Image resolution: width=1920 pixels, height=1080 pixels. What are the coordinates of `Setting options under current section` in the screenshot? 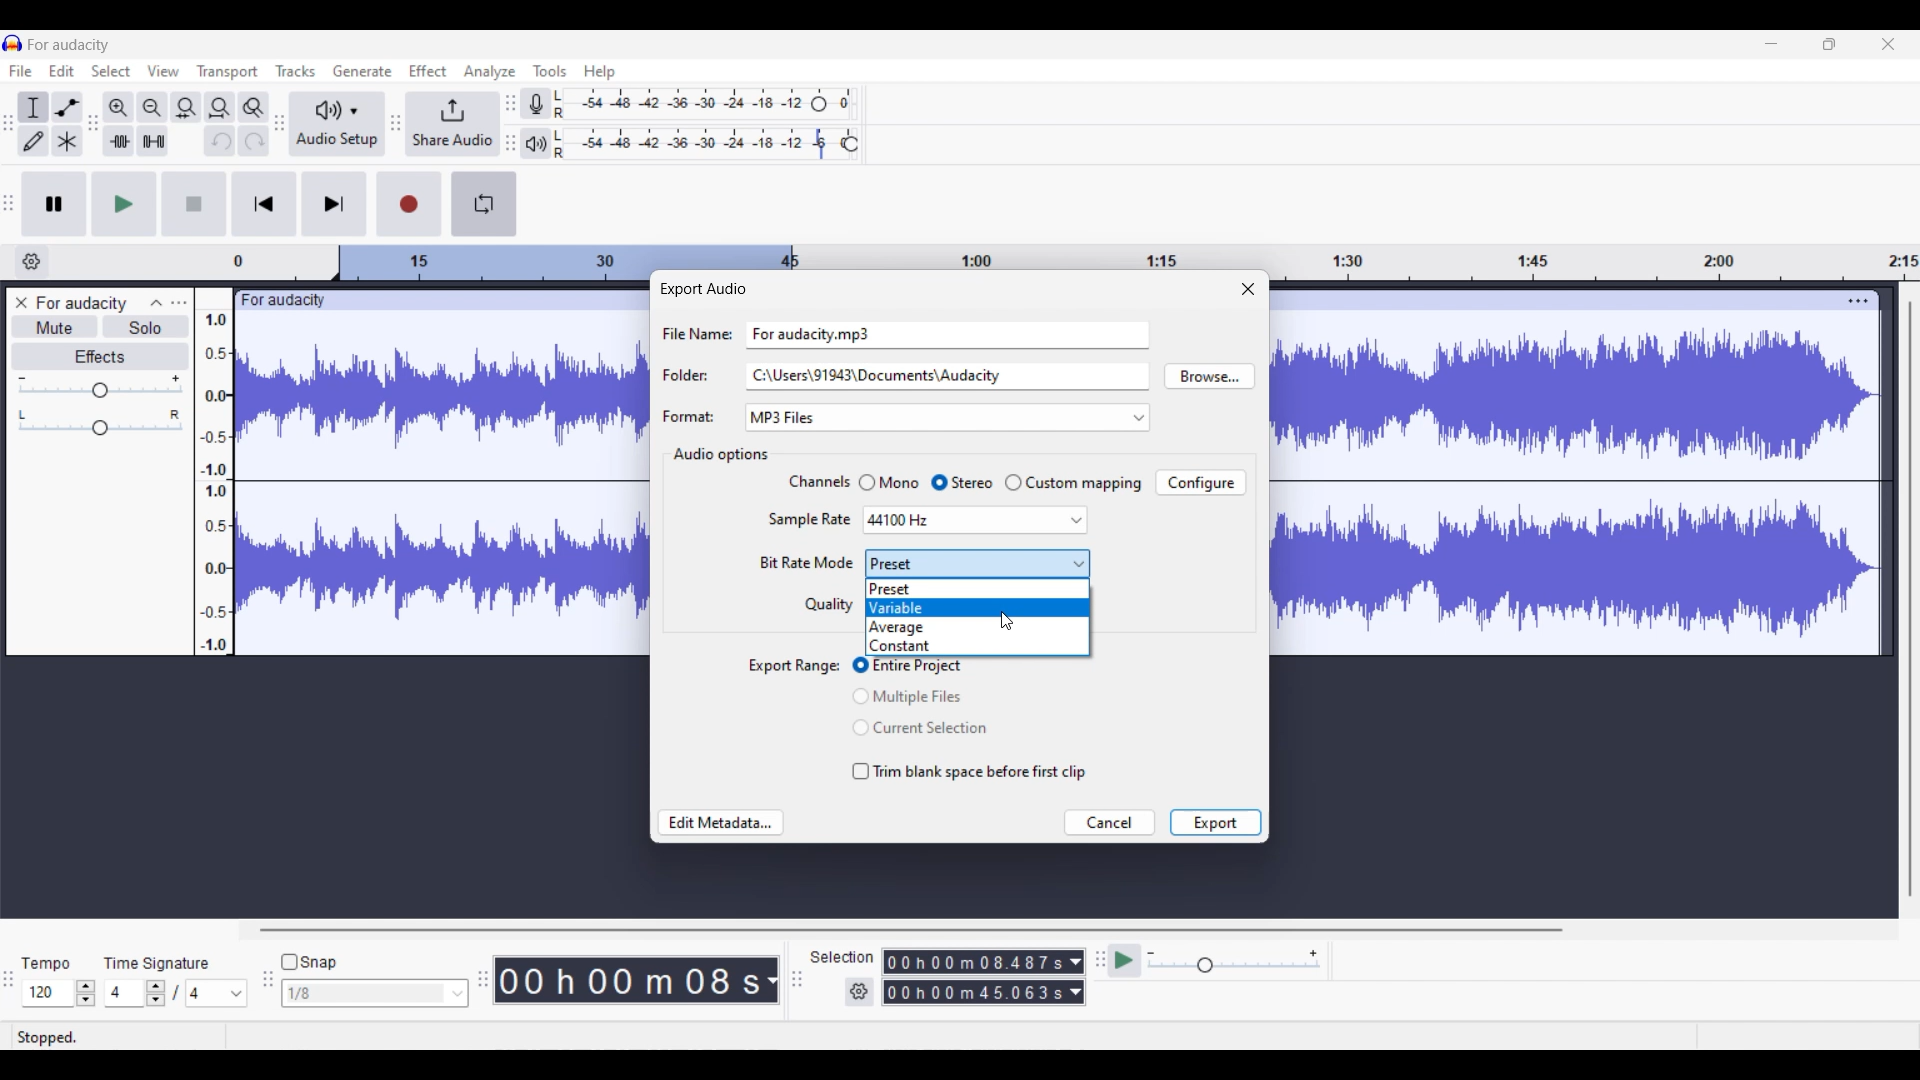 It's located at (804, 544).